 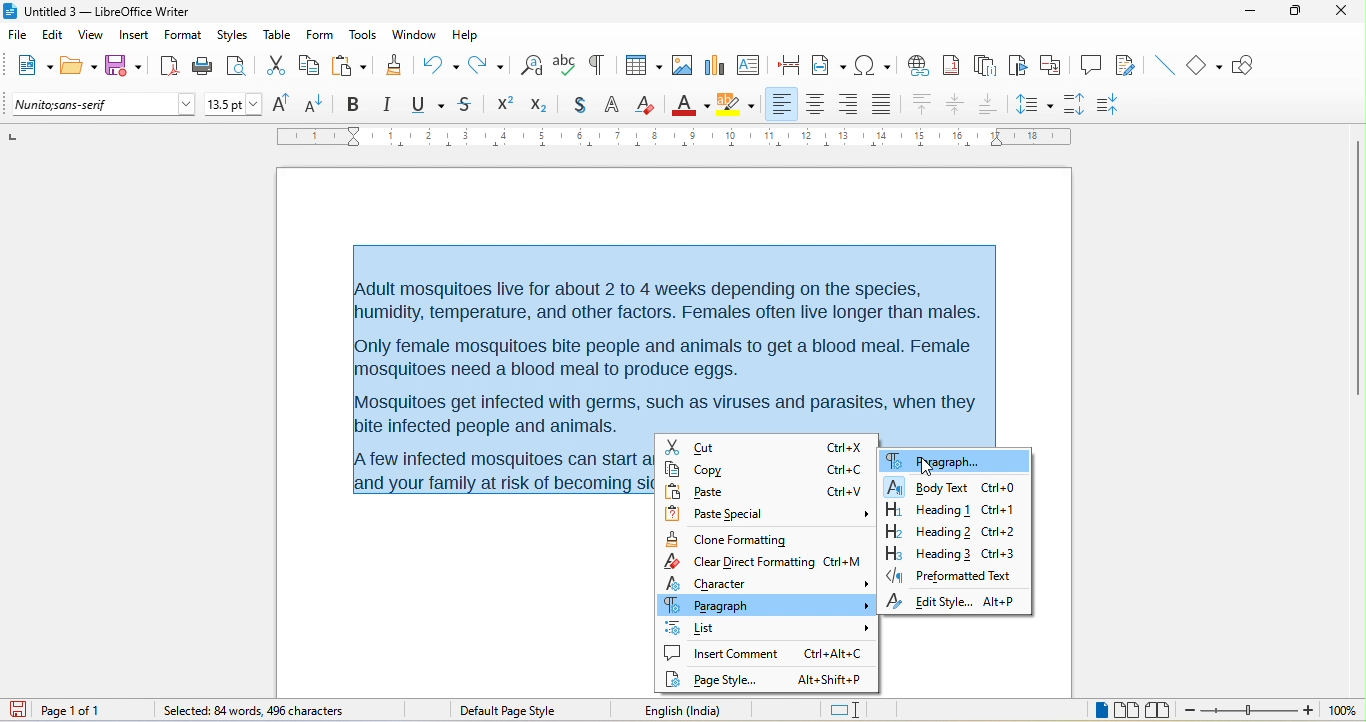 What do you see at coordinates (349, 66) in the screenshot?
I see `paste` at bounding box center [349, 66].